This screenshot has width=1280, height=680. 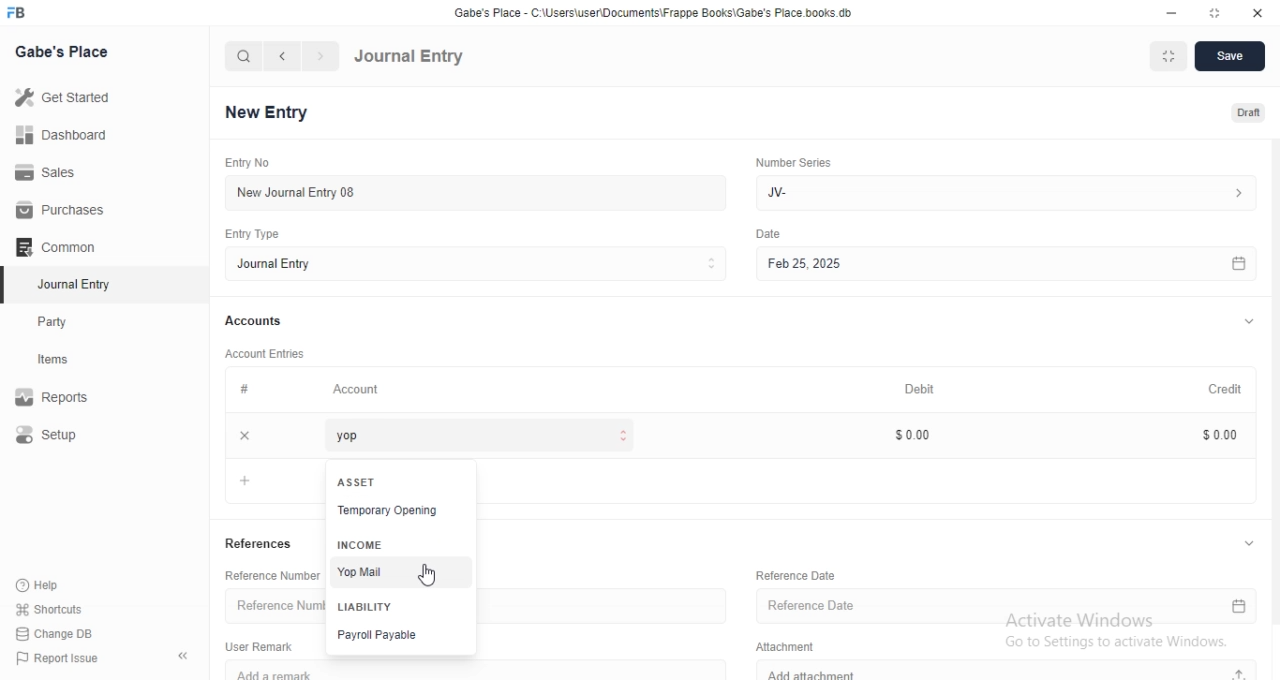 What do you see at coordinates (358, 391) in the screenshot?
I see `Account` at bounding box center [358, 391].